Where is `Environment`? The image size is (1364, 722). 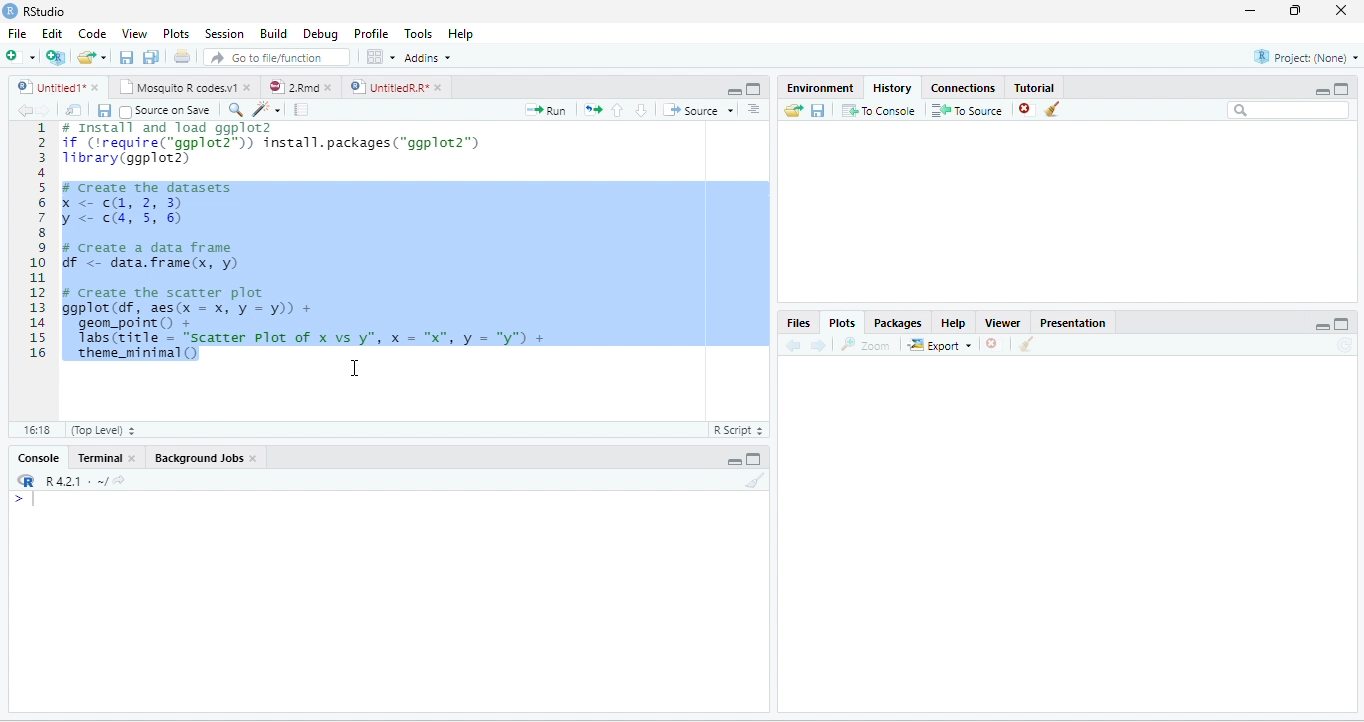 Environment is located at coordinates (820, 88).